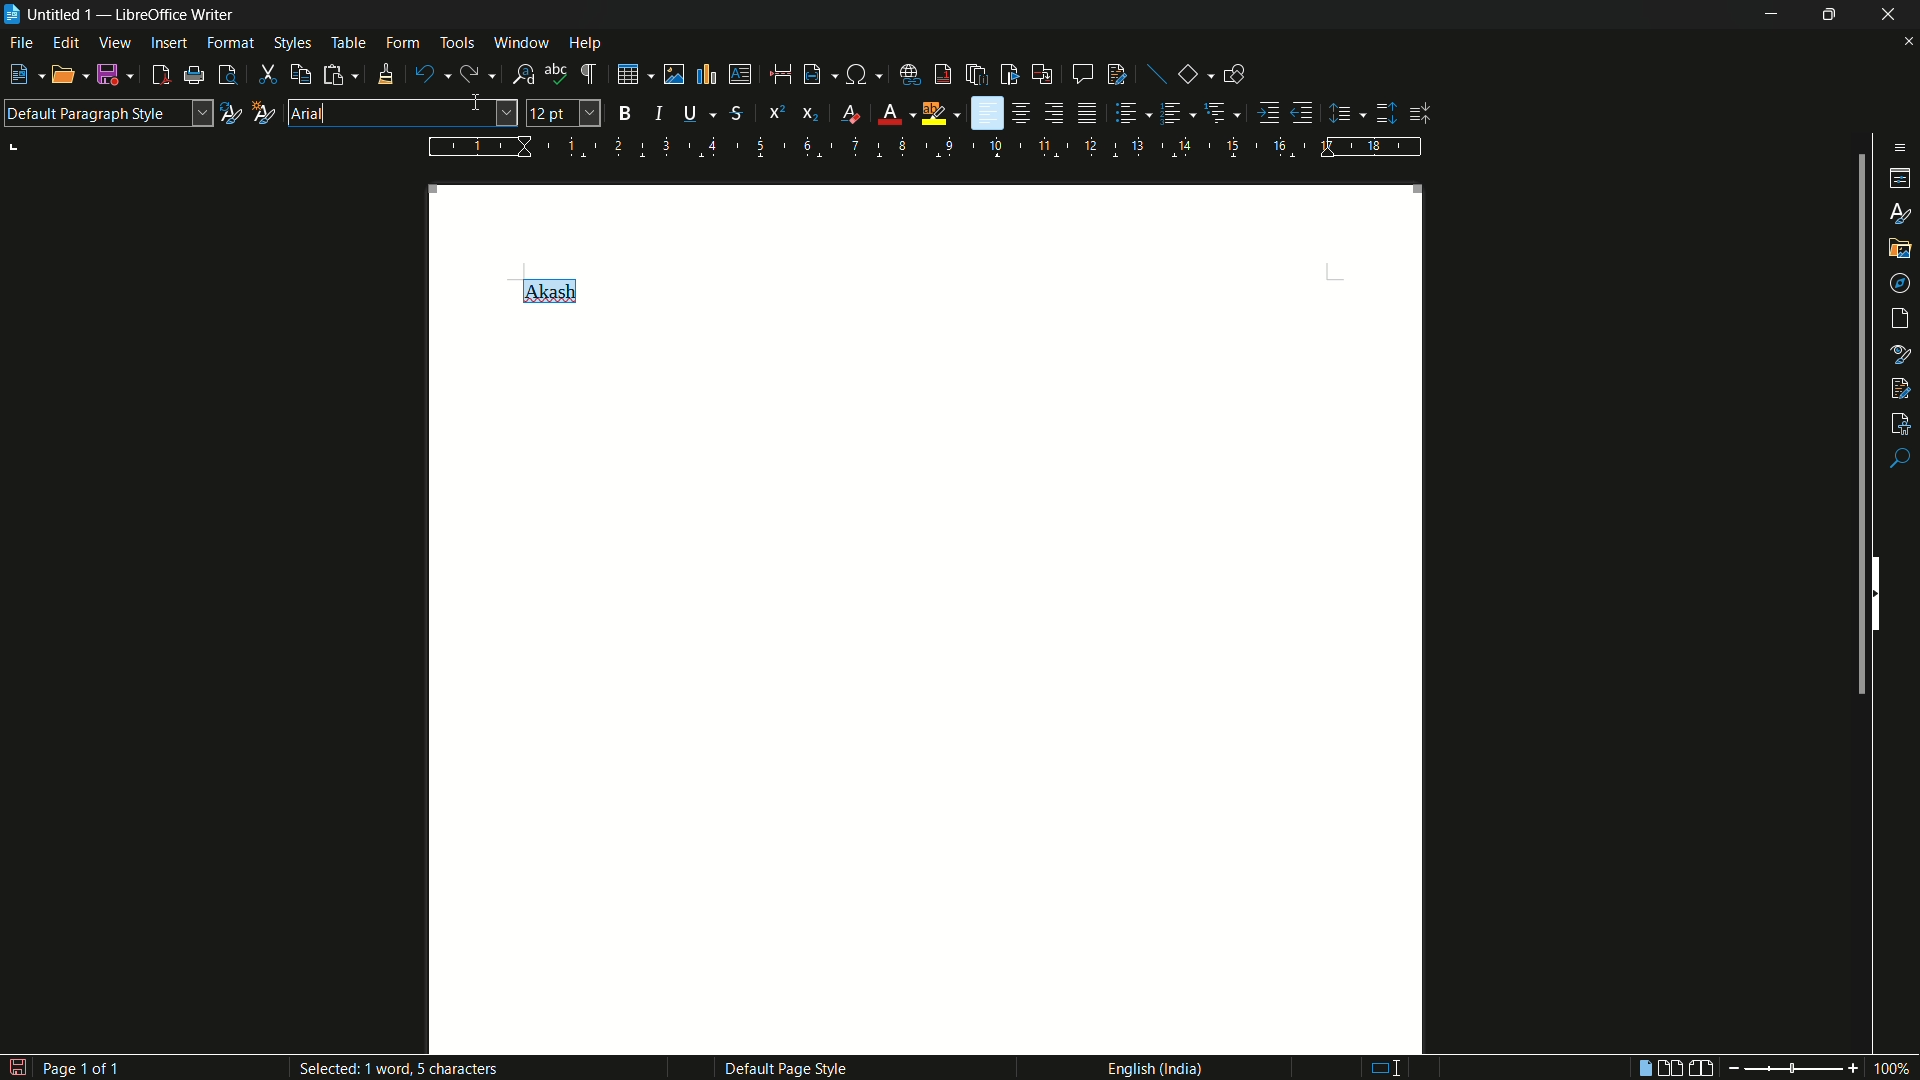 Image resolution: width=1920 pixels, height=1080 pixels. I want to click on book view, so click(1702, 1069).